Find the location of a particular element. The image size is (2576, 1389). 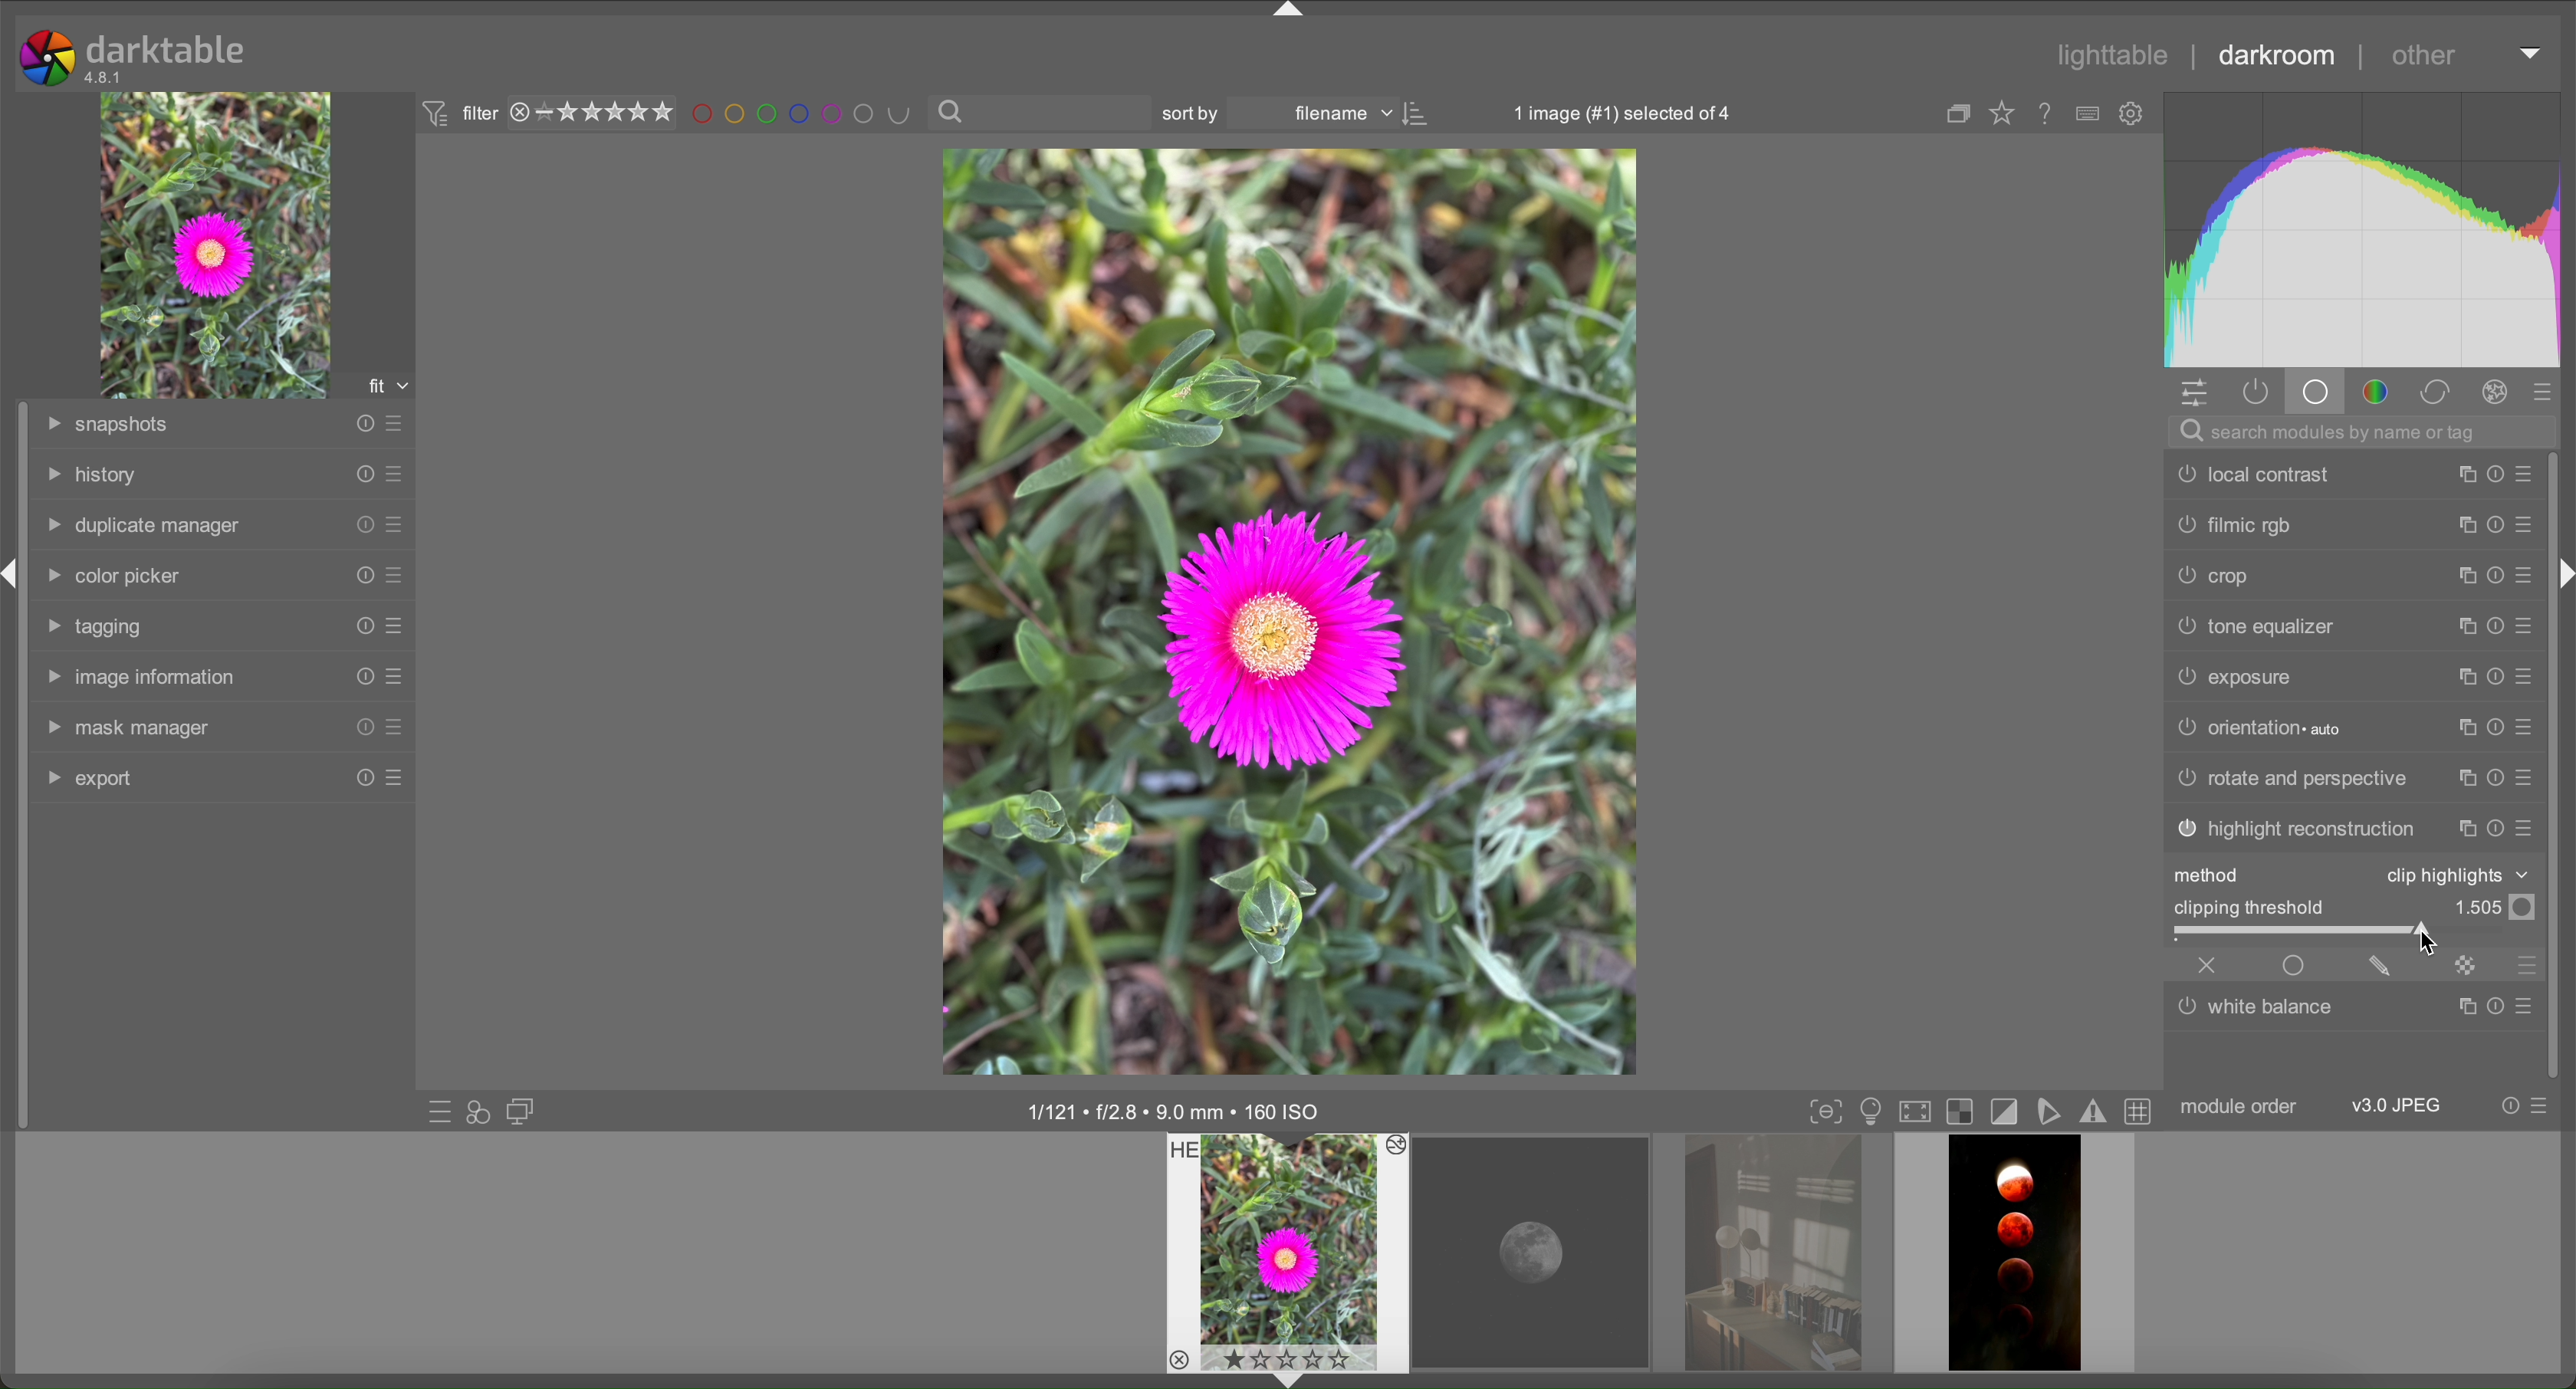

arrow is located at coordinates (2530, 52).